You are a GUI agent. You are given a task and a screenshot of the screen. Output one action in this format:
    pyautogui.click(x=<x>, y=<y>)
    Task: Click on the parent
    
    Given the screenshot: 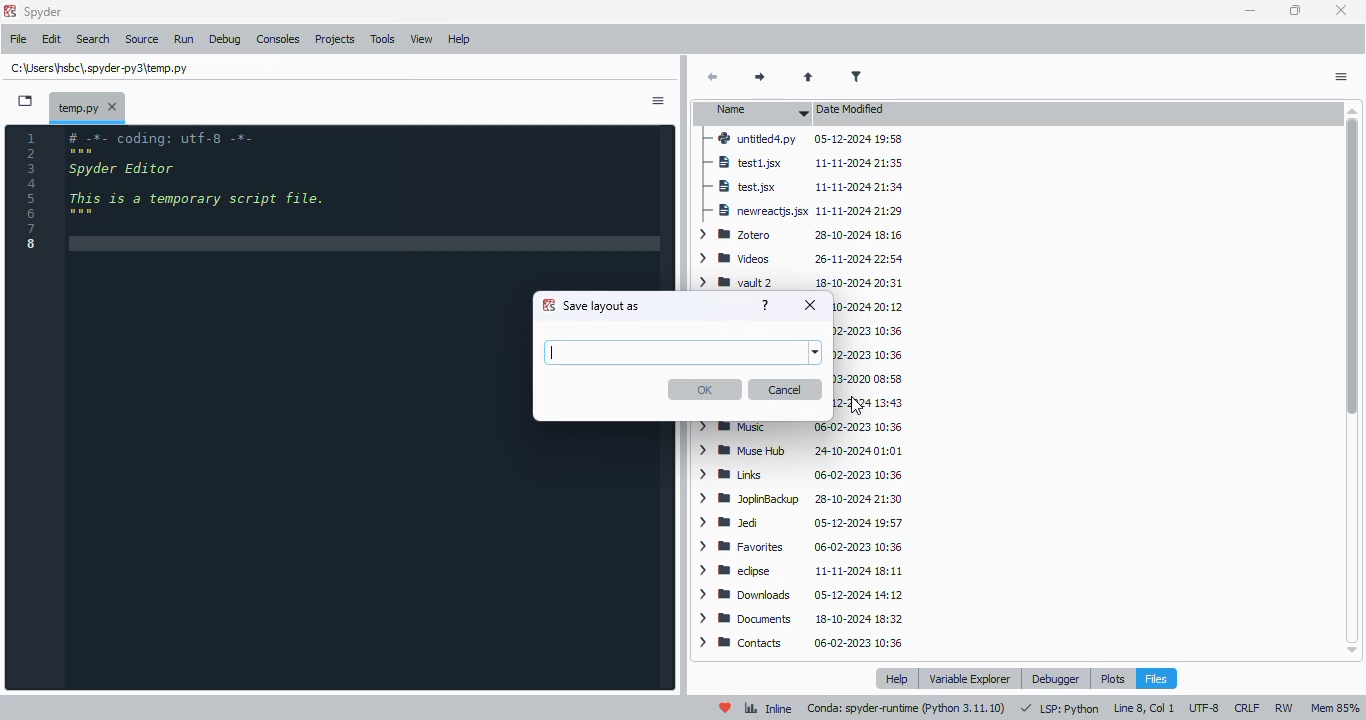 What is the action you would take?
    pyautogui.click(x=809, y=77)
    